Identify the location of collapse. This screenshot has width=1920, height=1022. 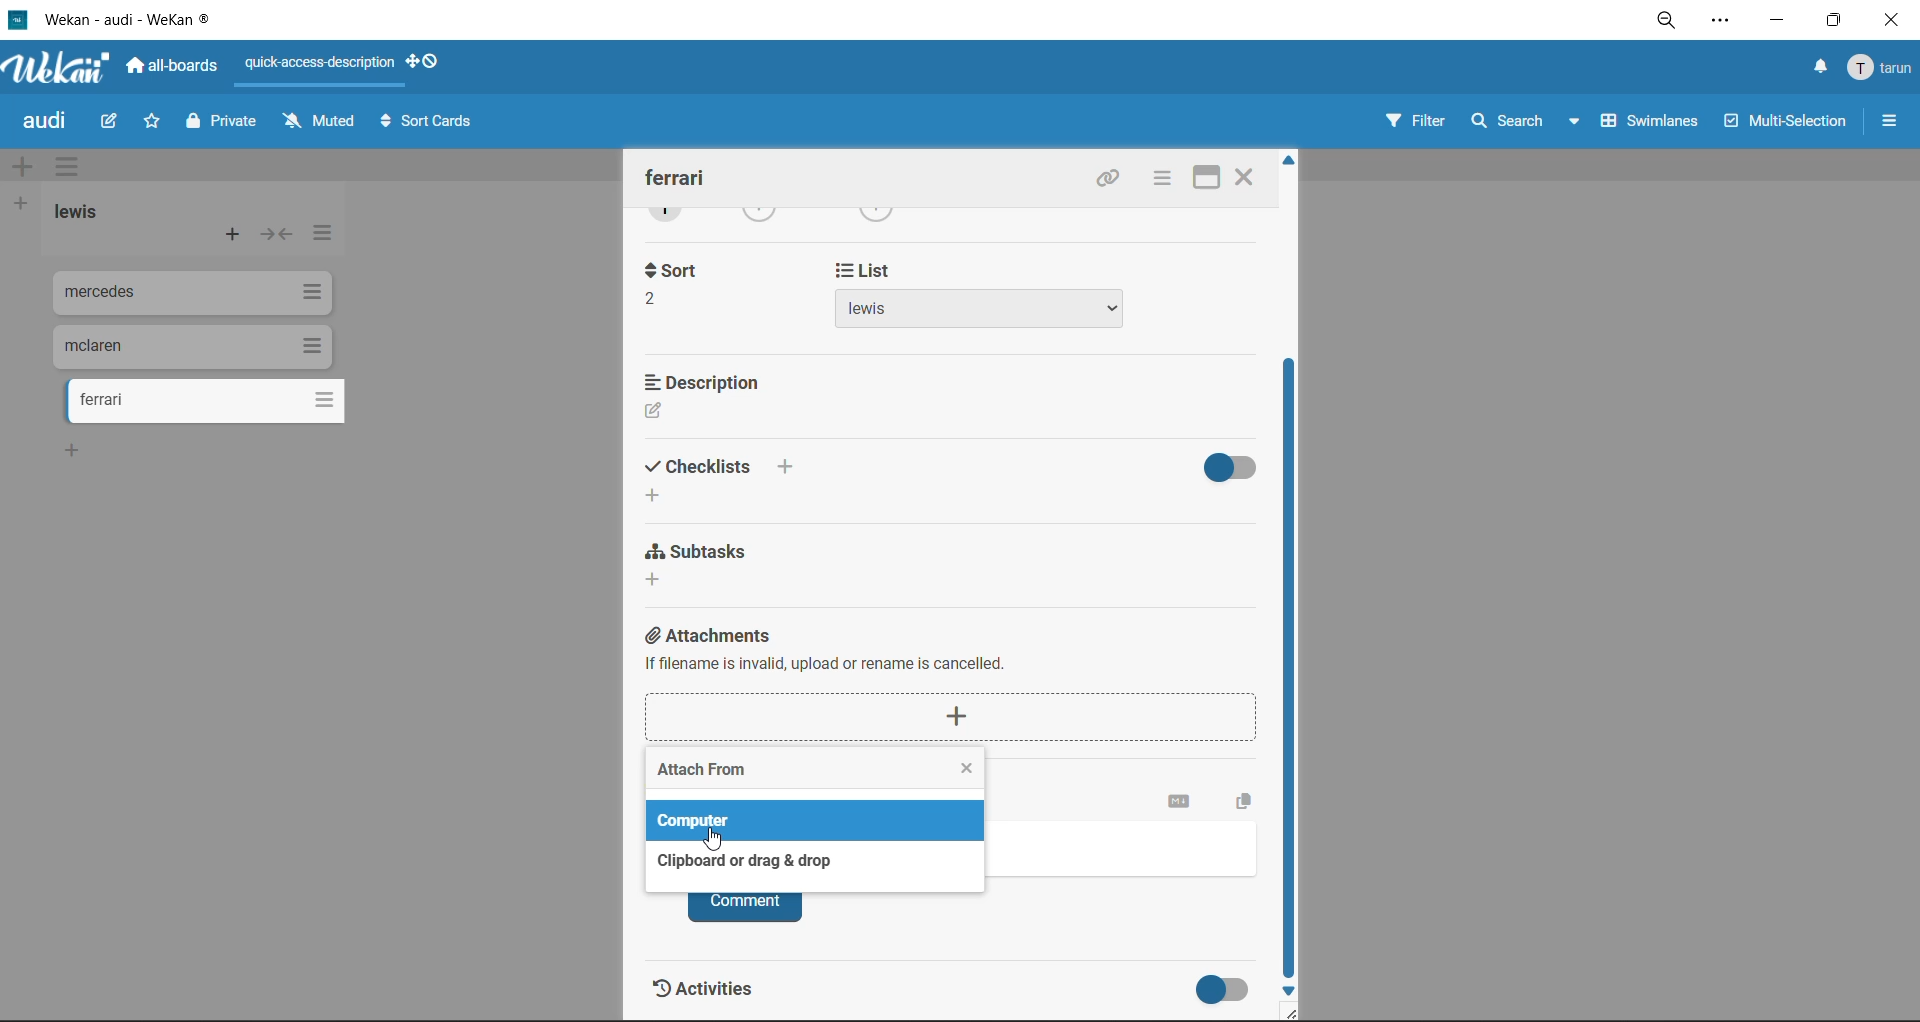
(275, 238).